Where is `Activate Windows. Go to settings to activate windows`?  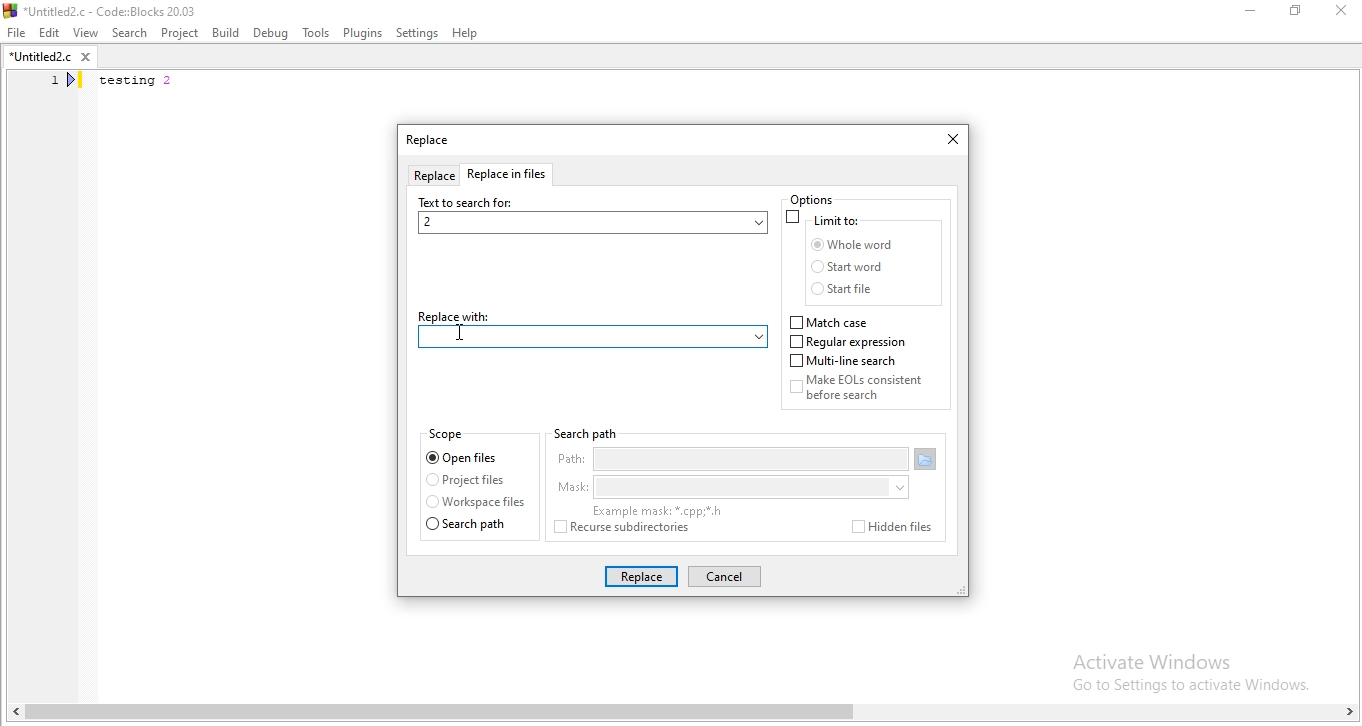
Activate Windows. Go to settings to activate windows is located at coordinates (1178, 669).